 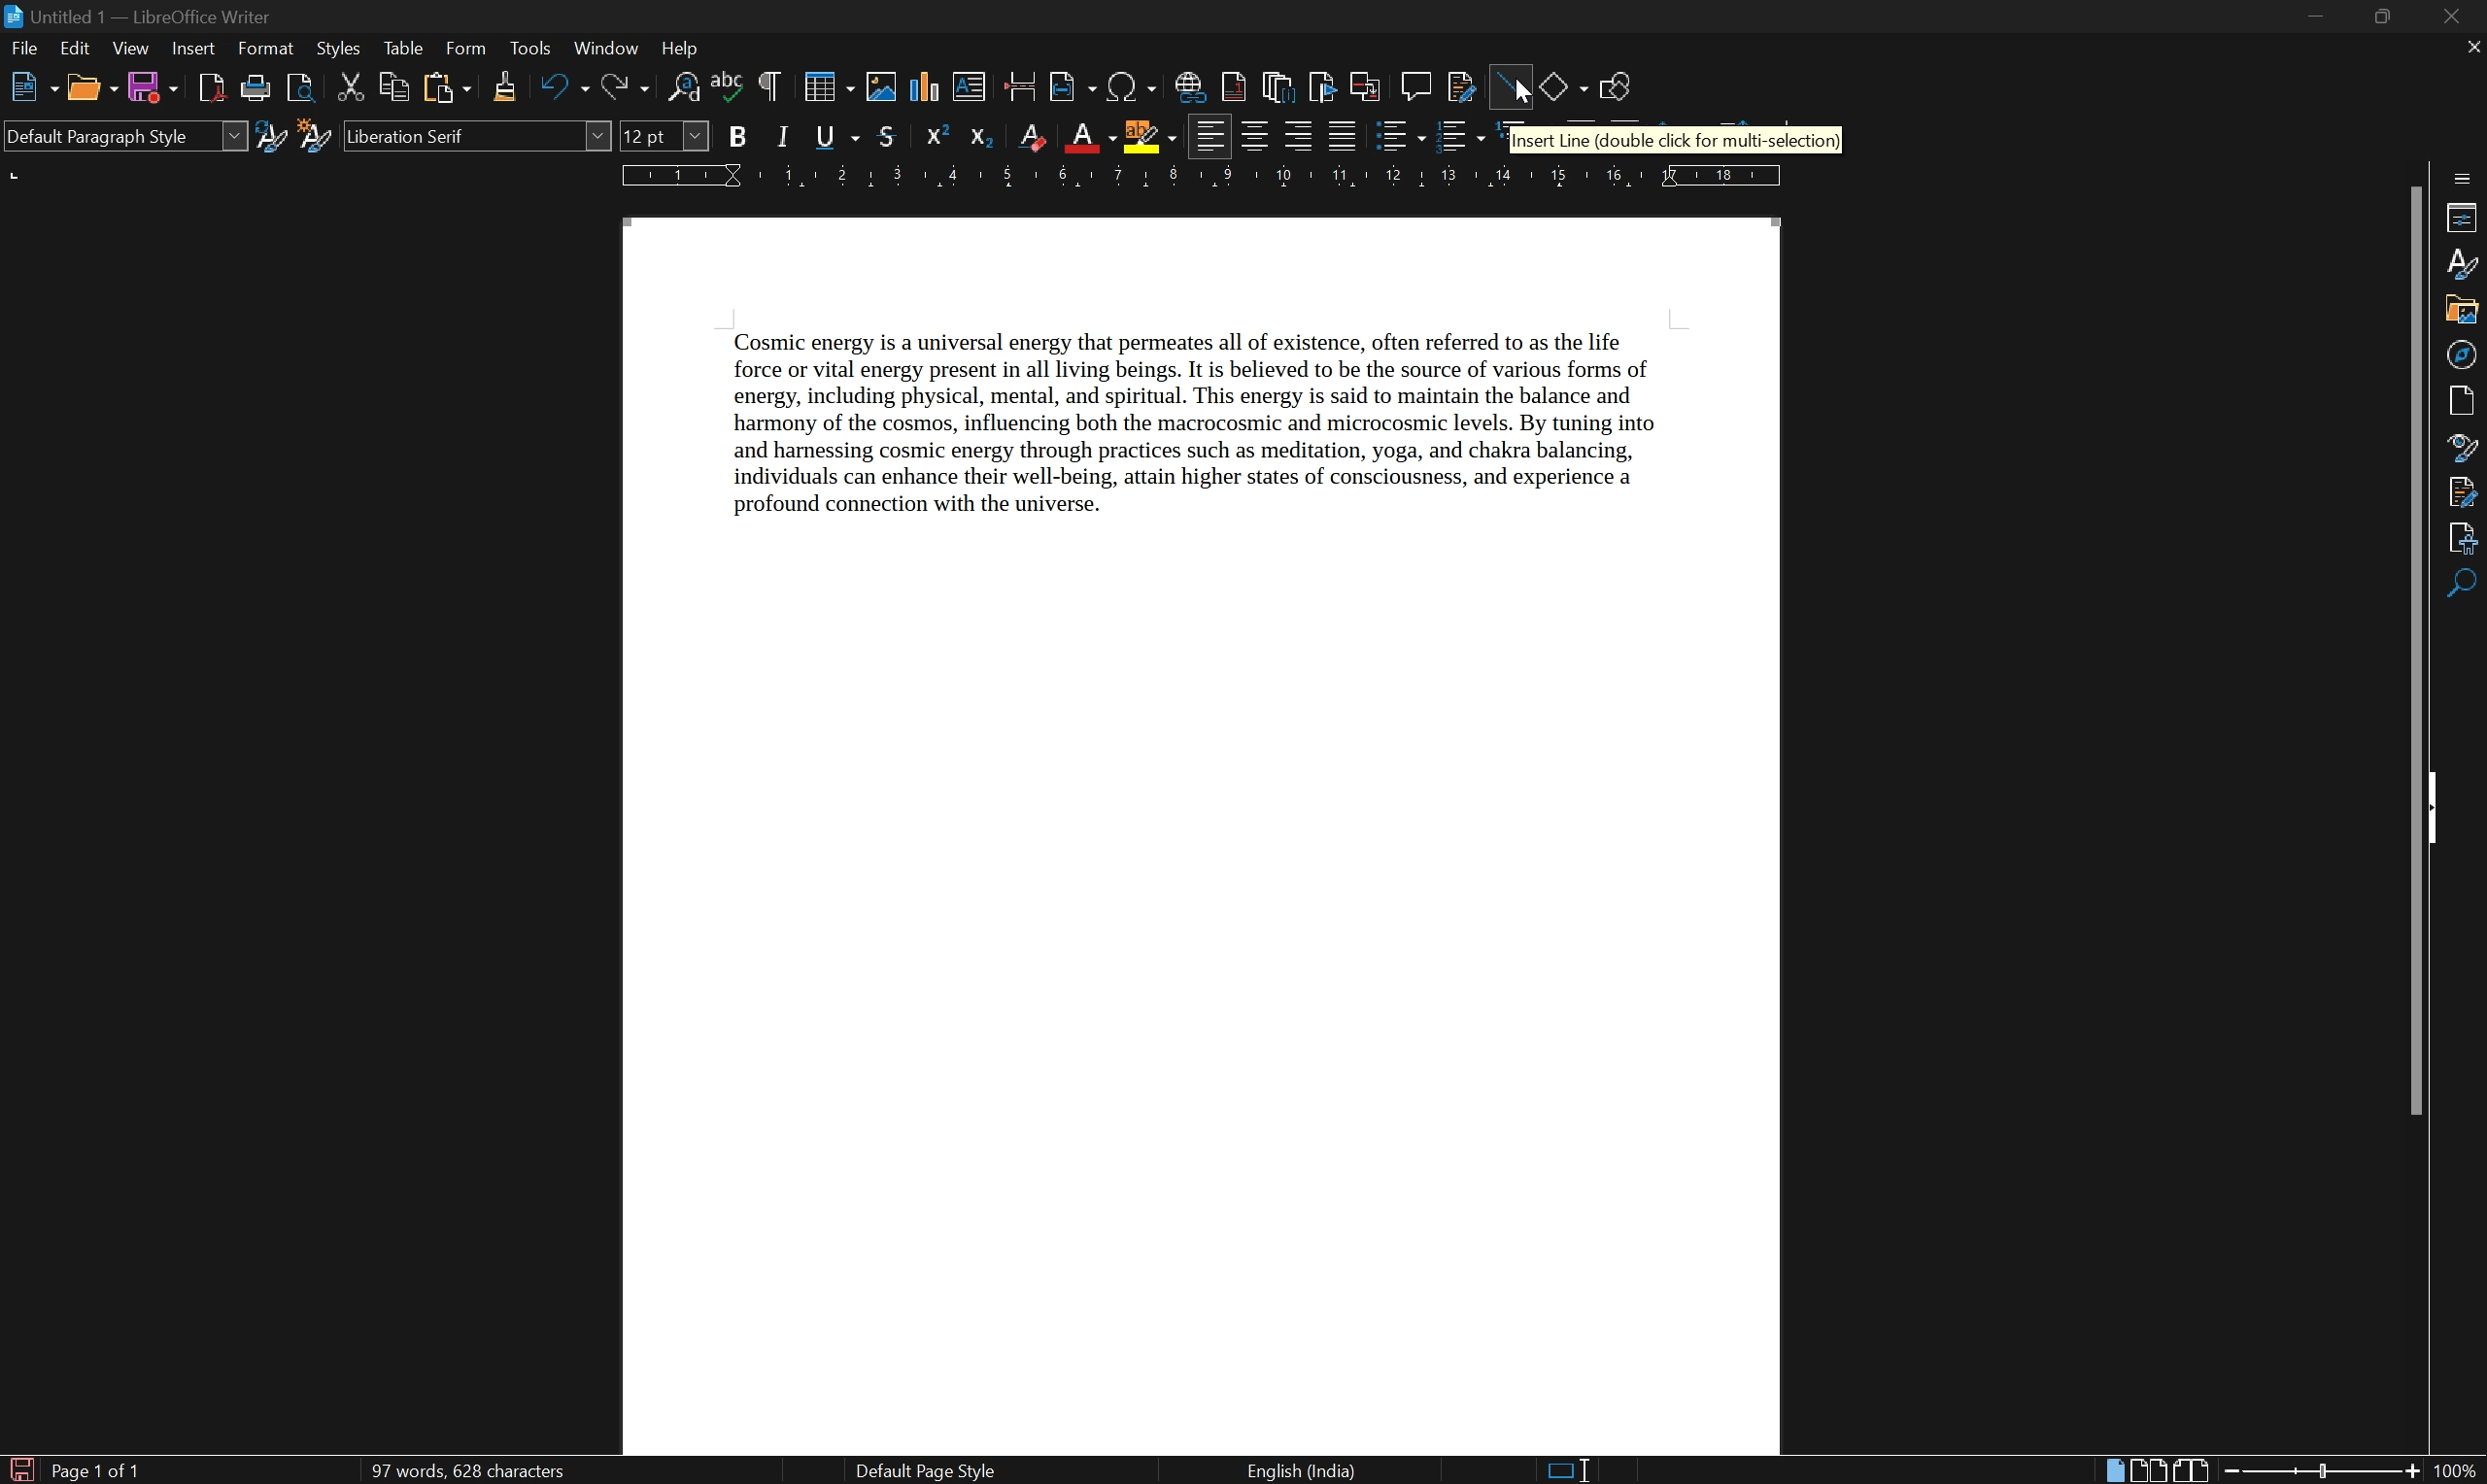 What do you see at coordinates (337, 47) in the screenshot?
I see `styles` at bounding box center [337, 47].